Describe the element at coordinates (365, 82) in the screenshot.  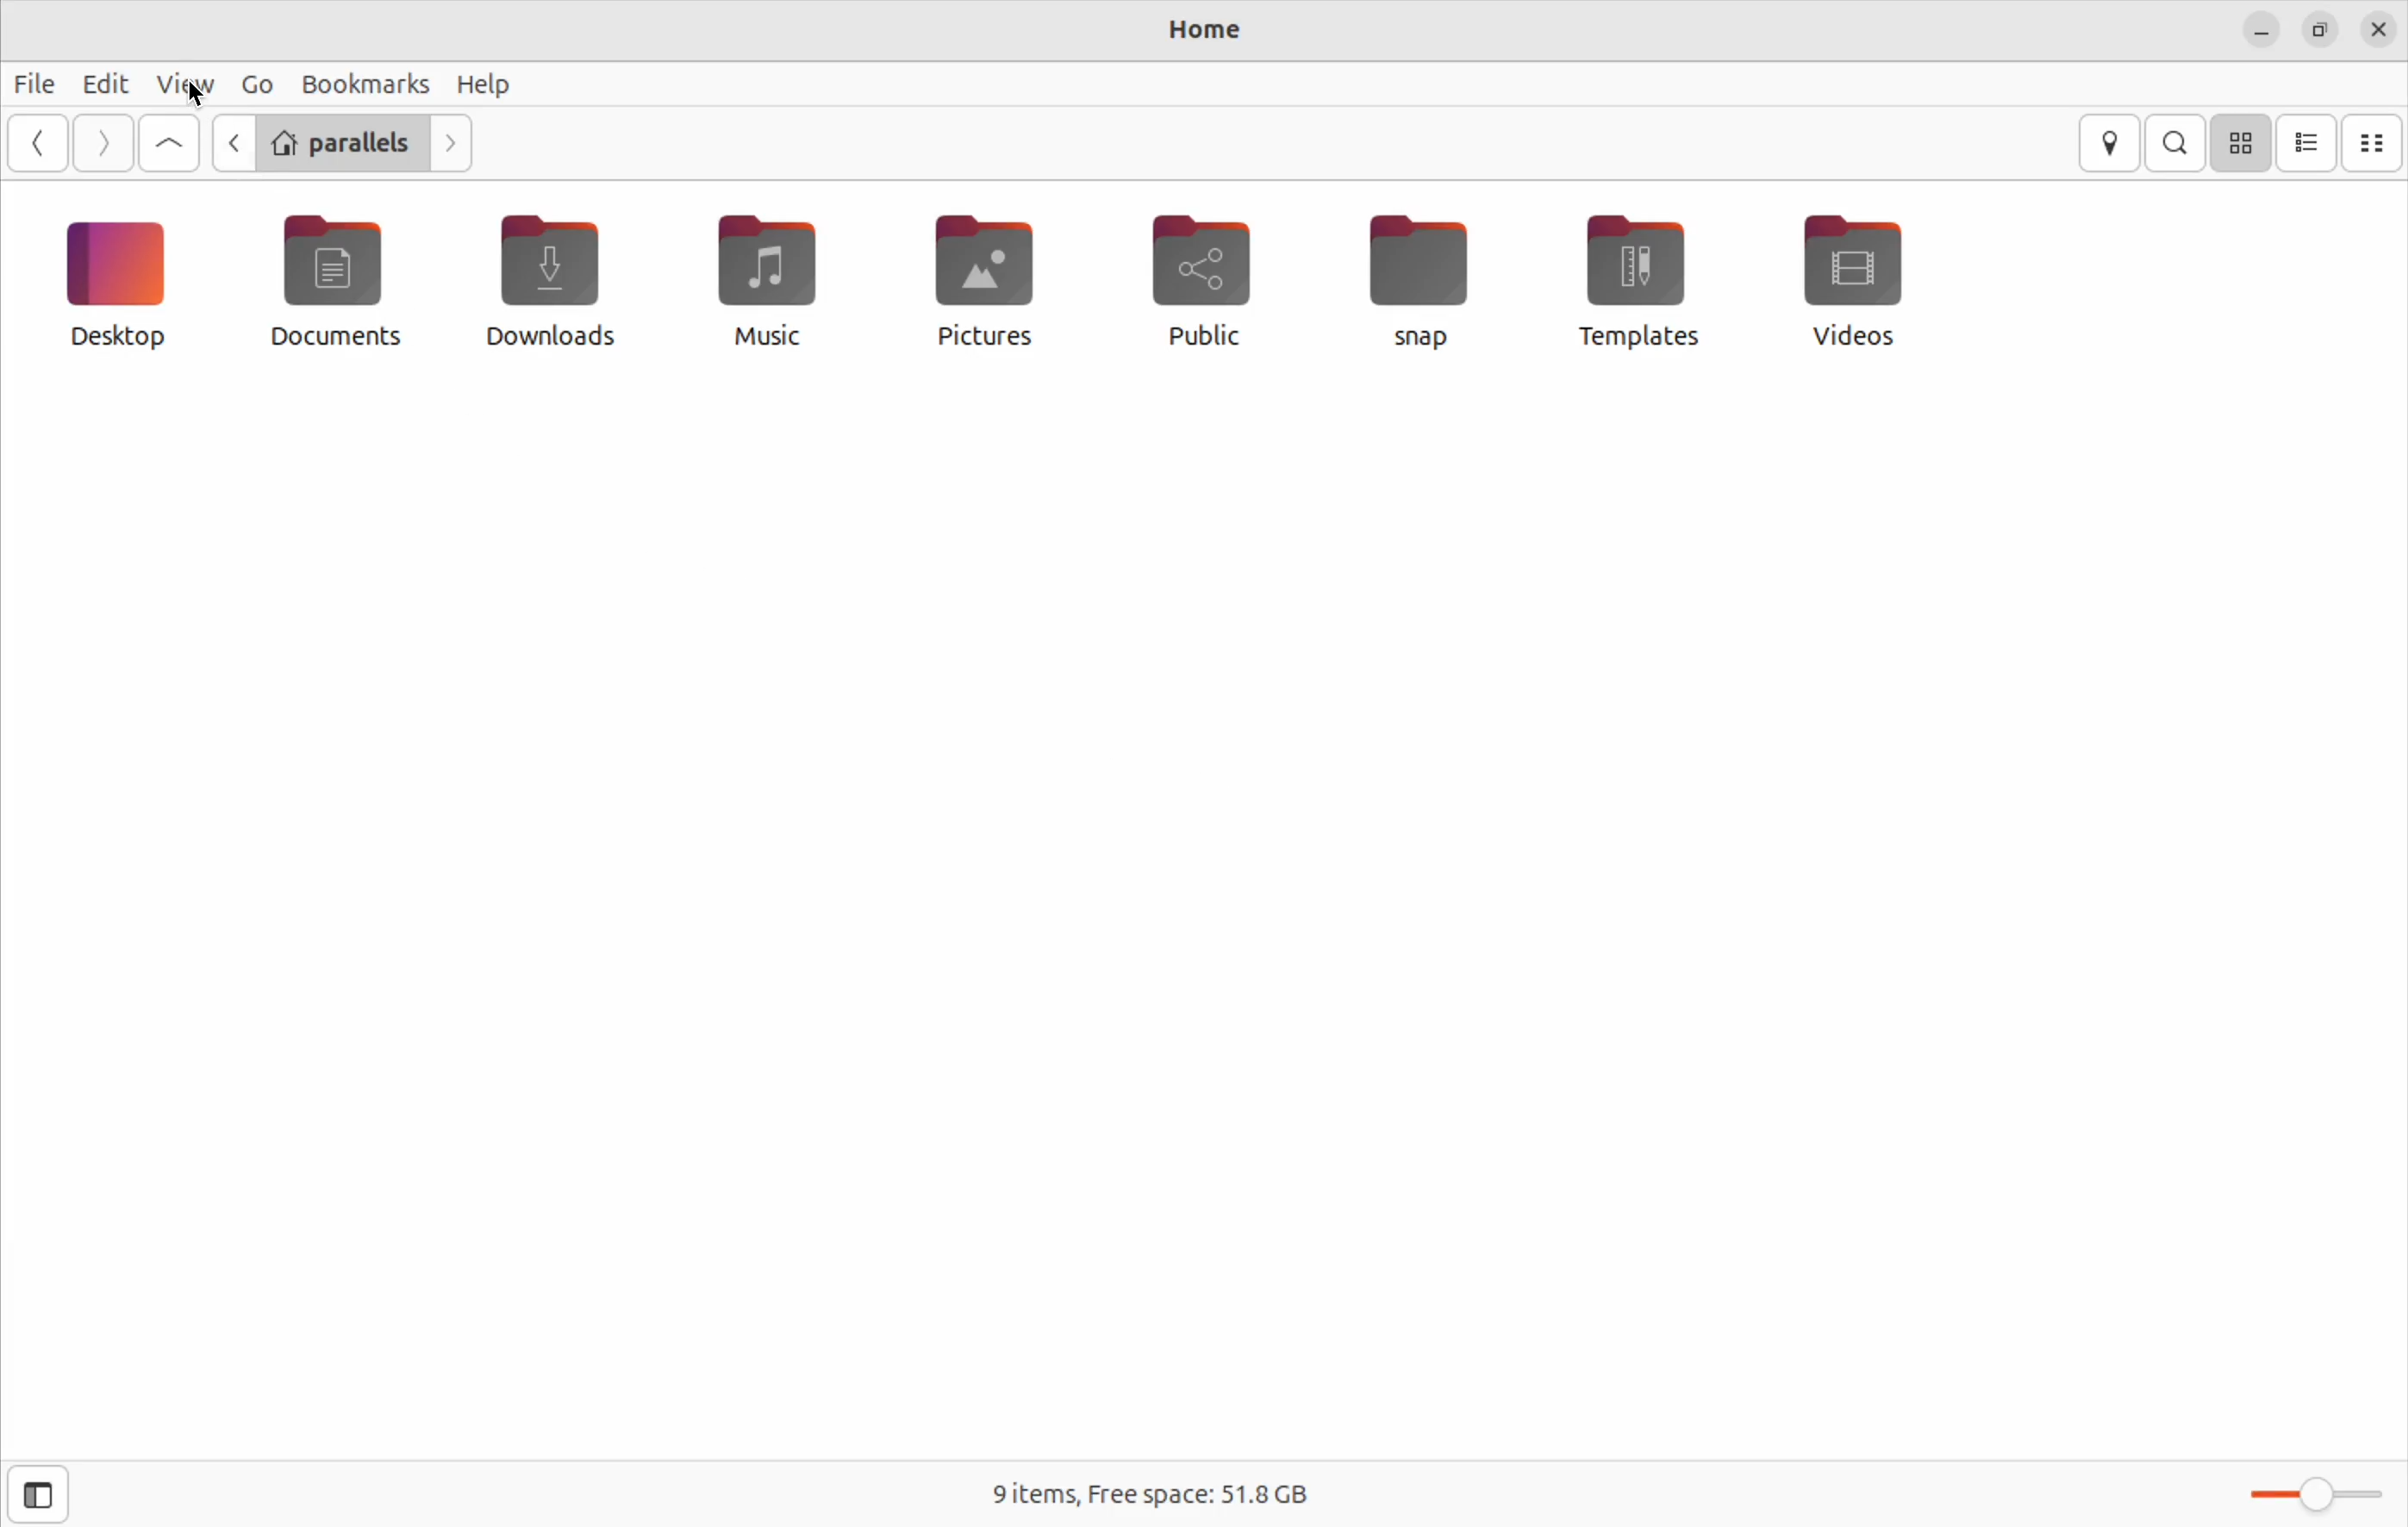
I see `bookmarks` at that location.